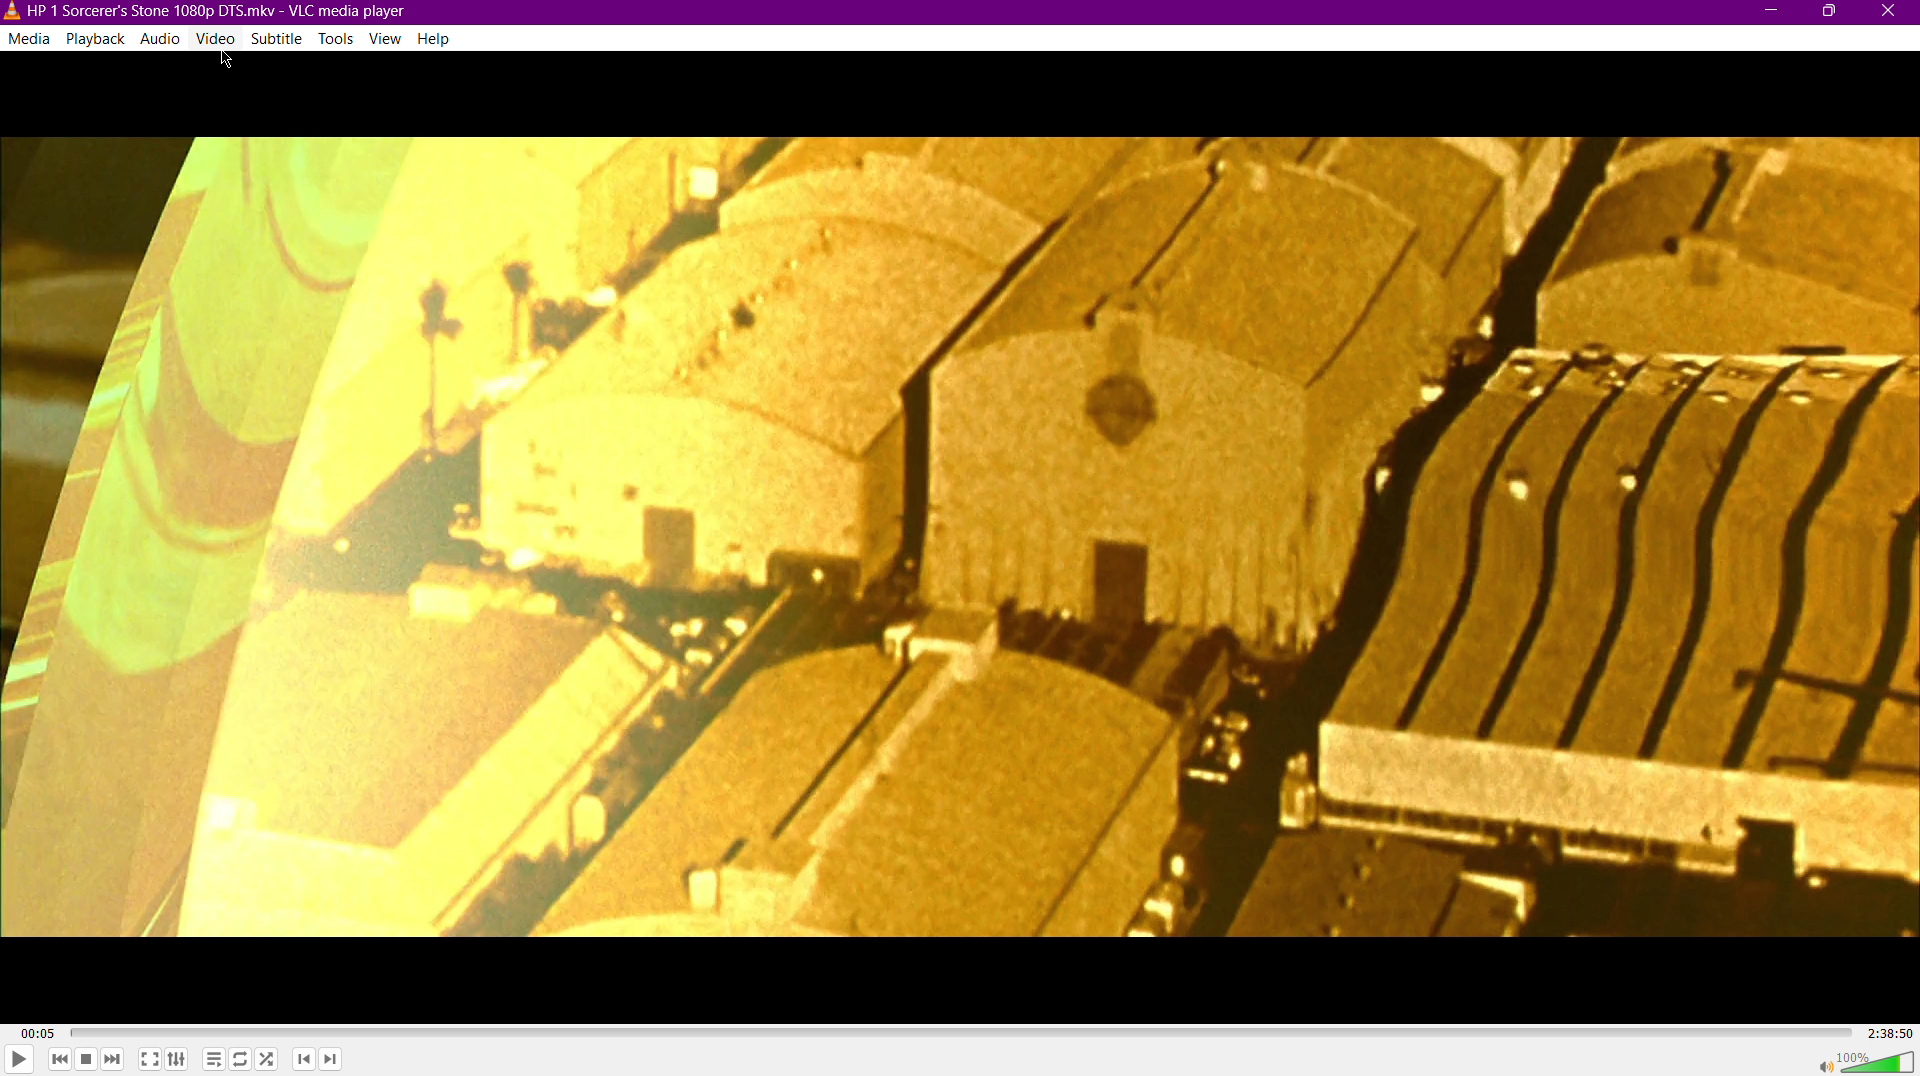 This screenshot has height=1076, width=1920. What do you see at coordinates (148, 1058) in the screenshot?
I see `Fullscreen` at bounding box center [148, 1058].